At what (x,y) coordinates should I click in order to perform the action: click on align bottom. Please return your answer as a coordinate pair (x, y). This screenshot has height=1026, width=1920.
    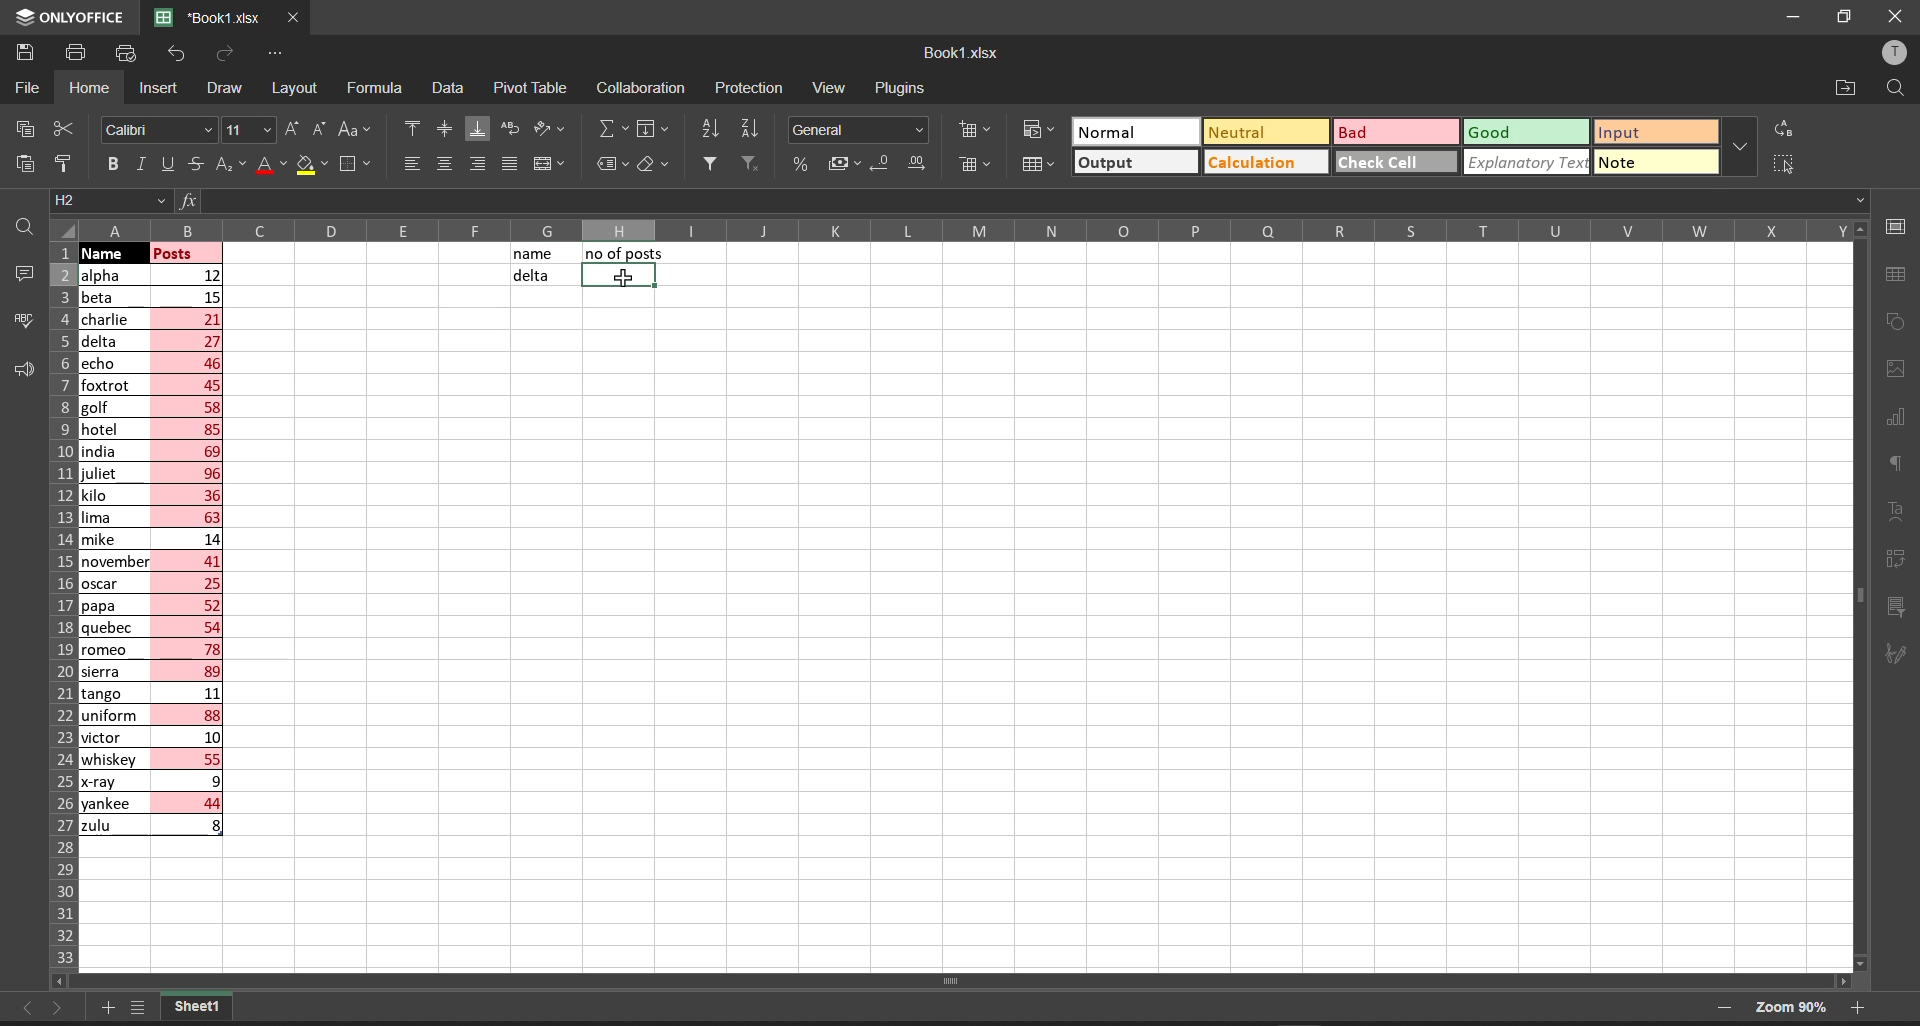
    Looking at the image, I should click on (477, 128).